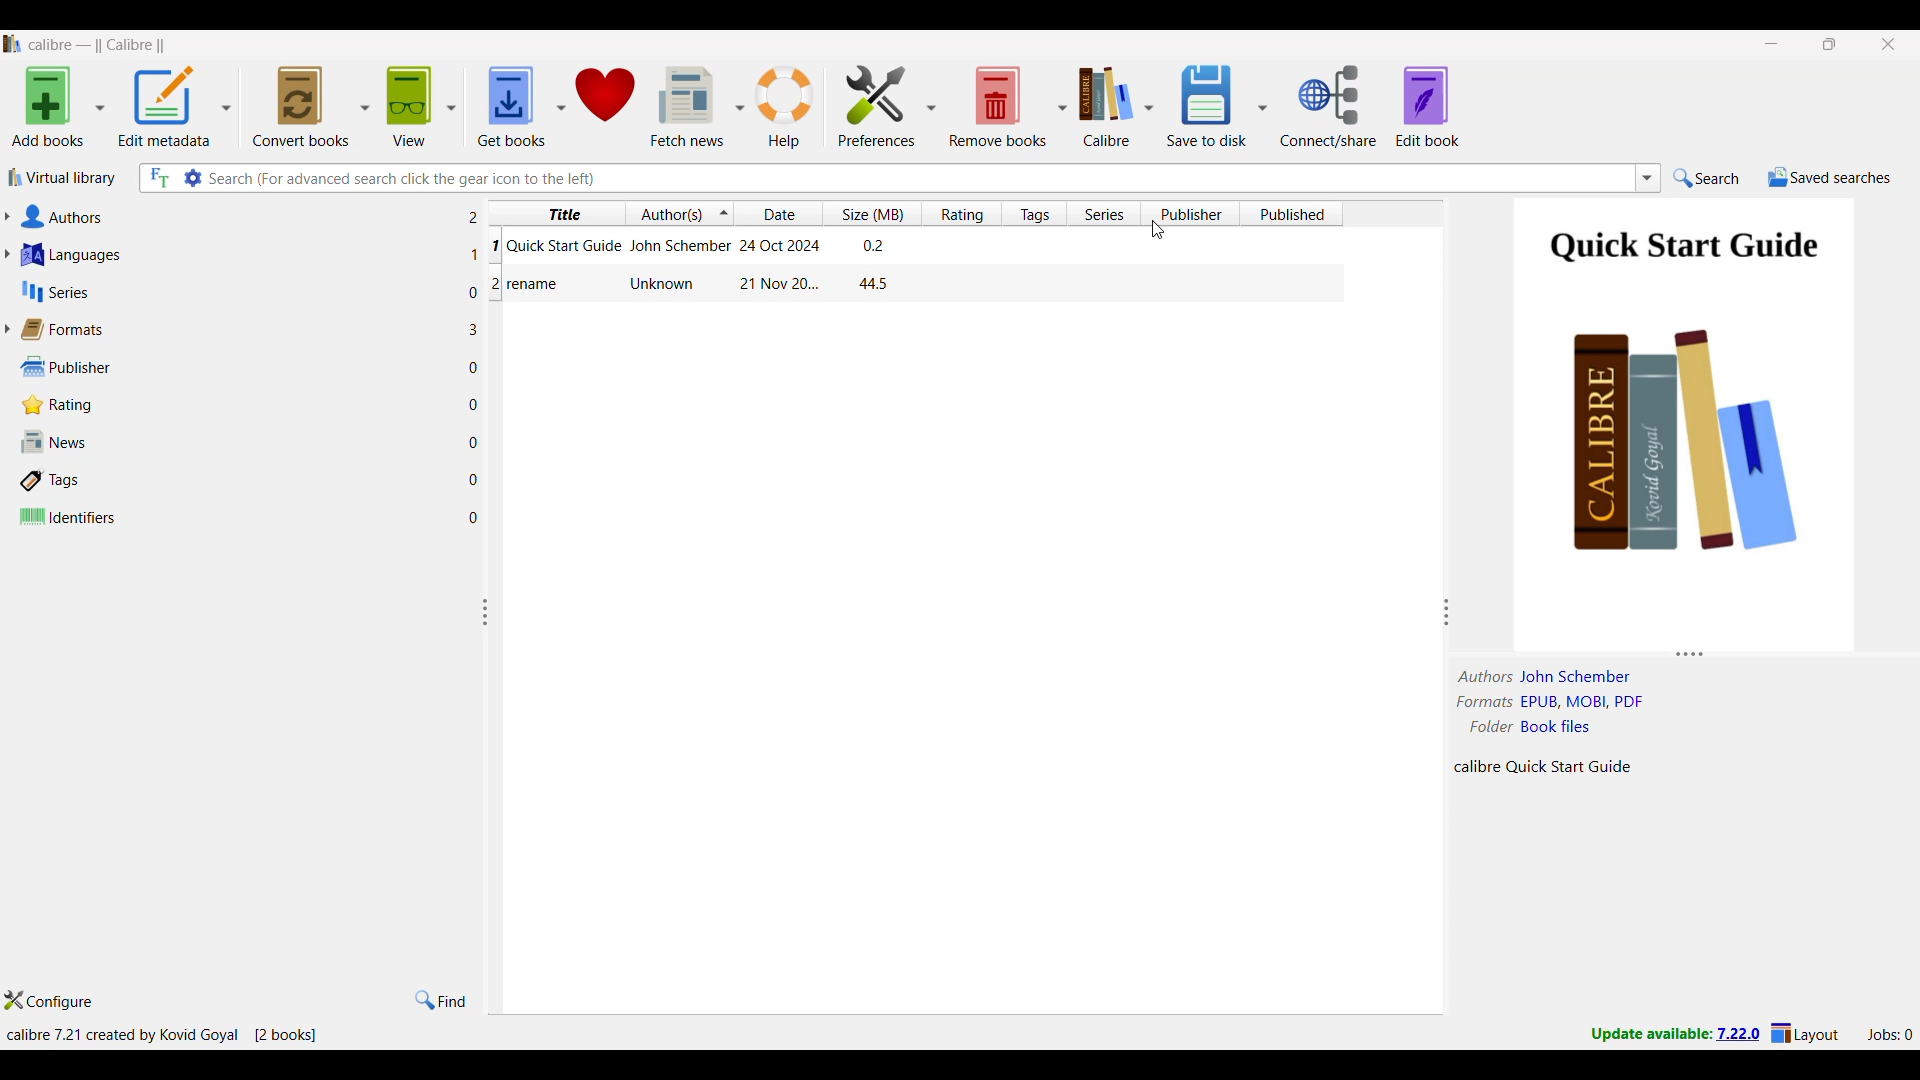 This screenshot has height=1080, width=1920. What do you see at coordinates (1447, 596) in the screenshot?
I see `Change width of panels attahed to this line` at bounding box center [1447, 596].